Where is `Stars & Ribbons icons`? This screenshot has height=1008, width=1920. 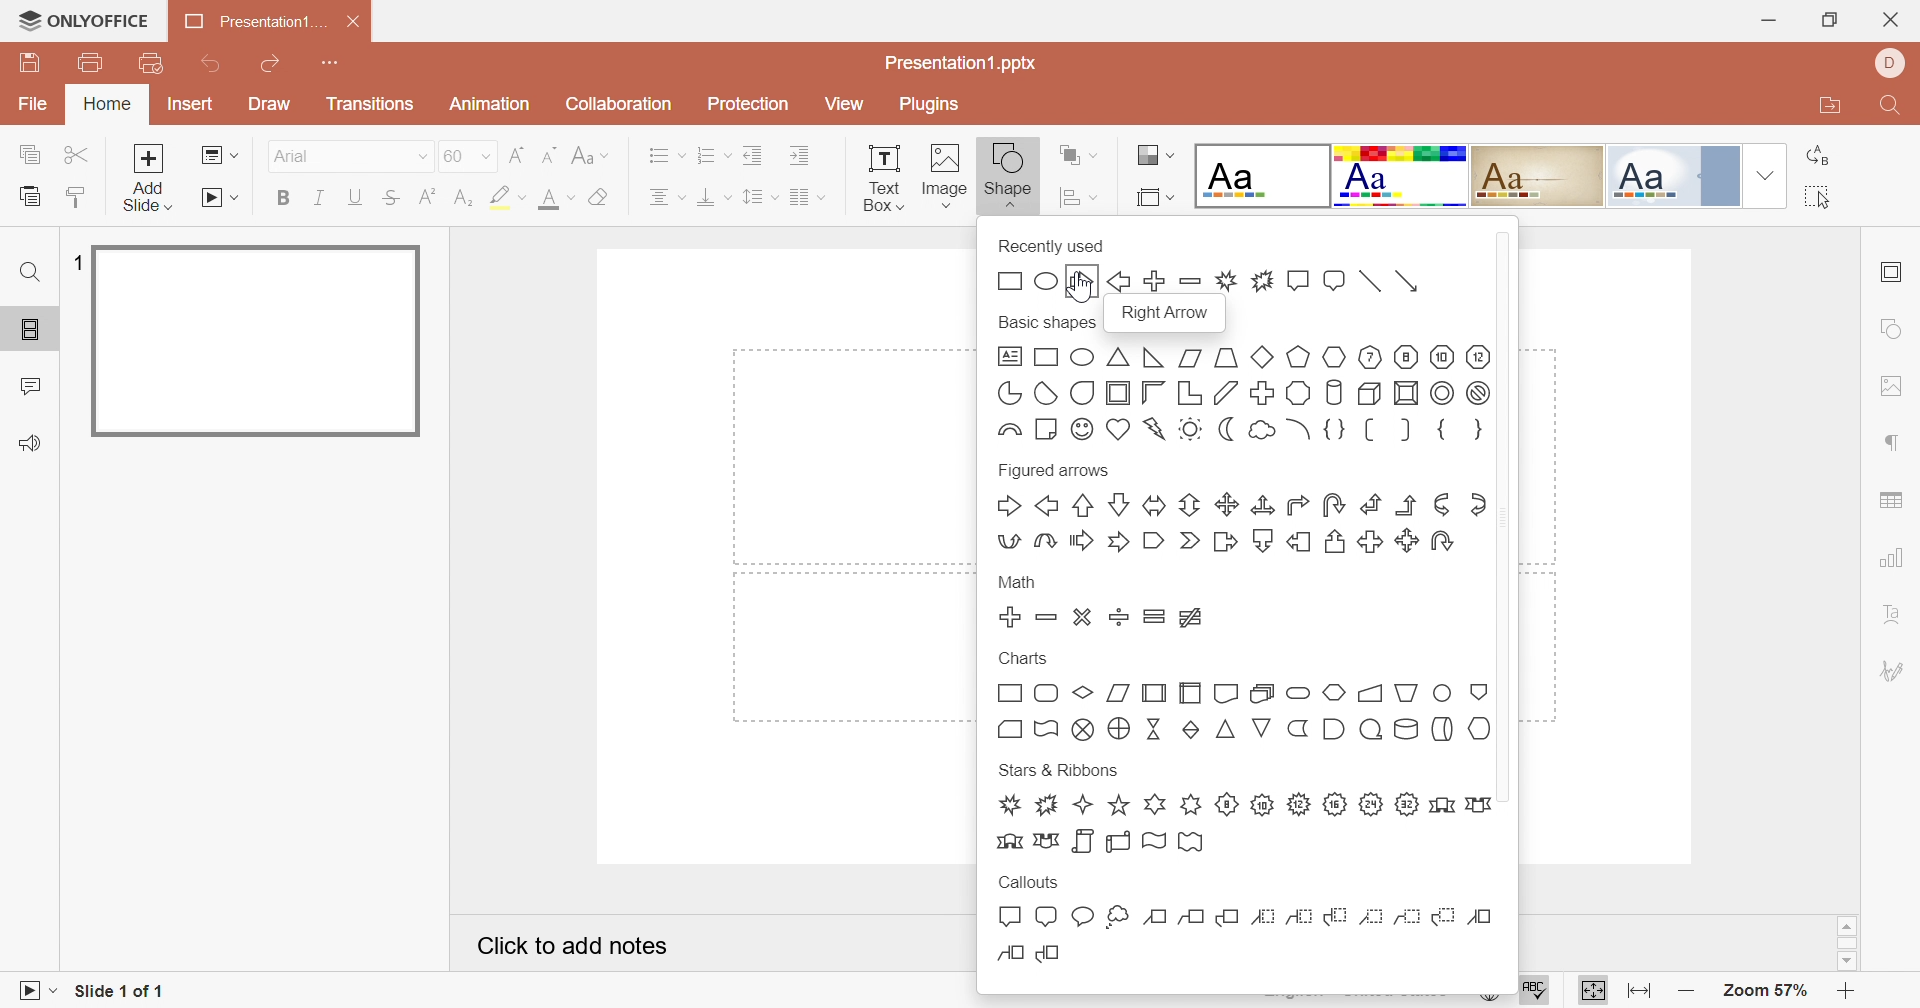 Stars & Ribbons icons is located at coordinates (1241, 823).